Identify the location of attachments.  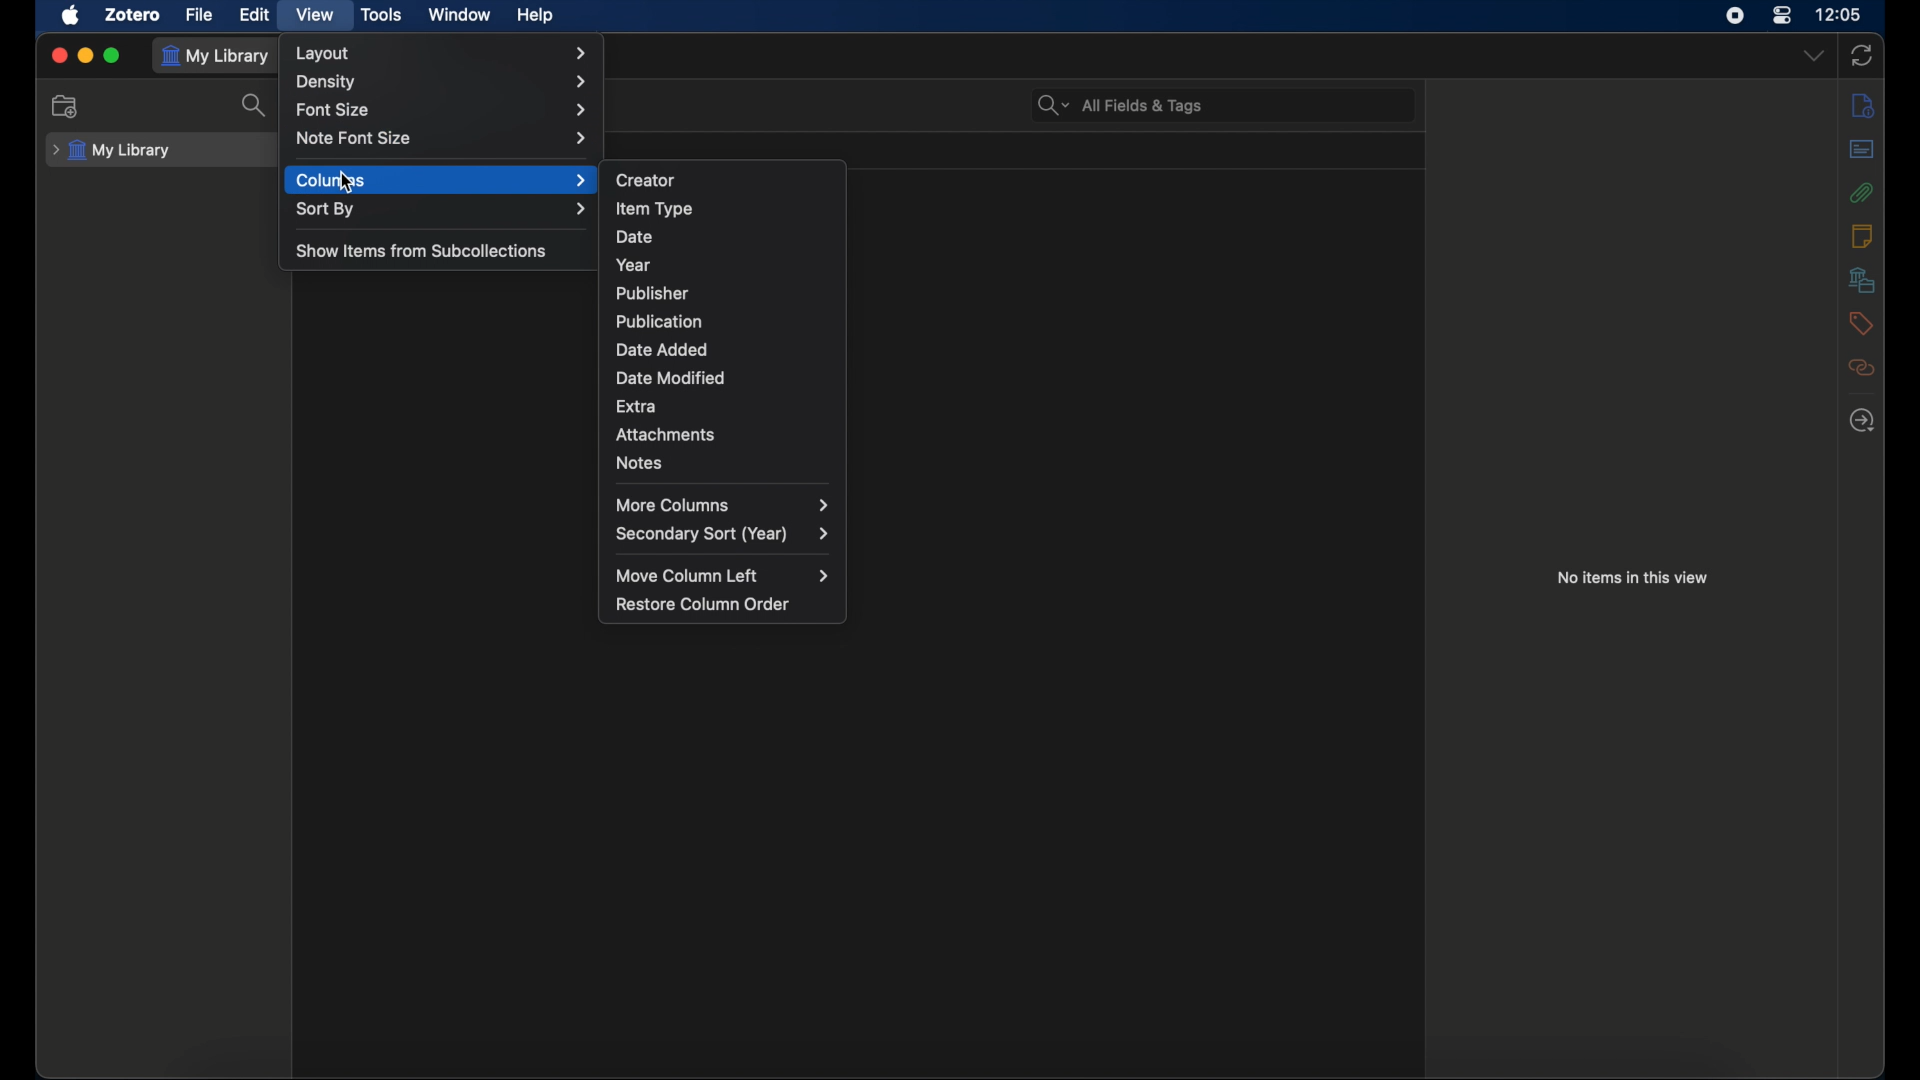
(664, 434).